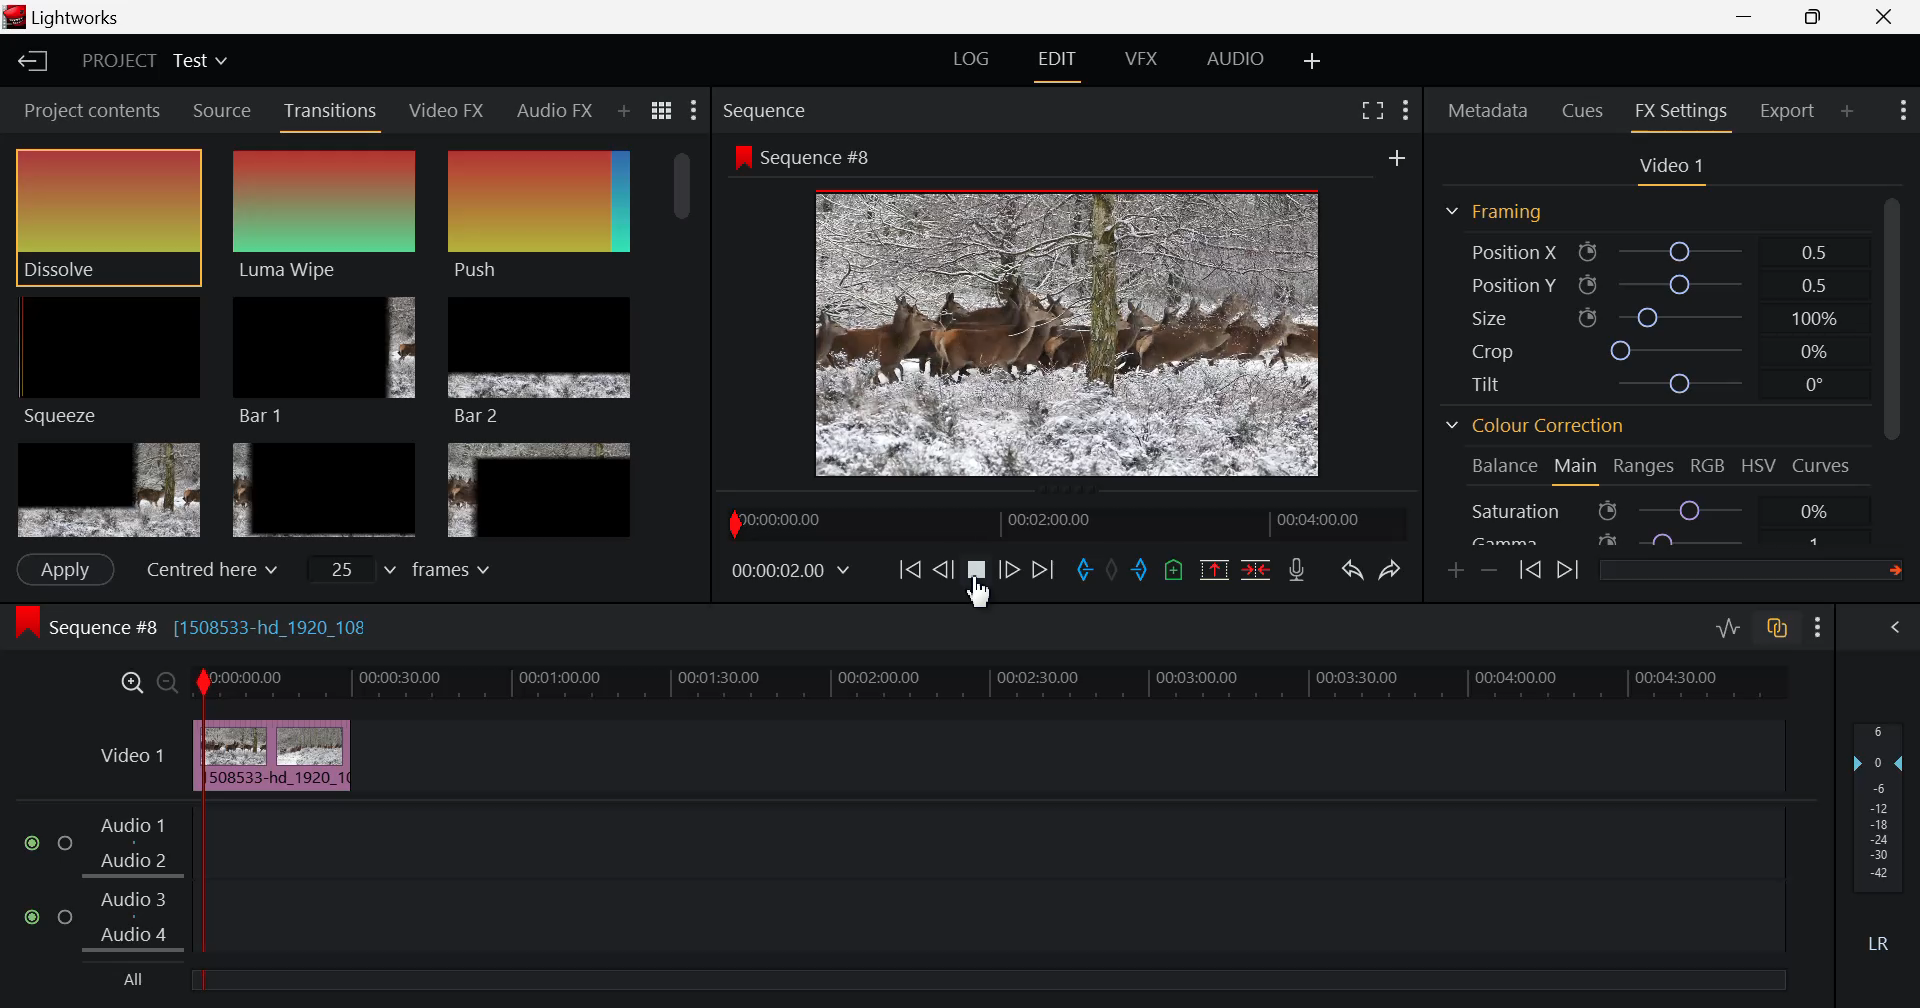  What do you see at coordinates (1728, 629) in the screenshot?
I see `Toggle audio levels` at bounding box center [1728, 629].